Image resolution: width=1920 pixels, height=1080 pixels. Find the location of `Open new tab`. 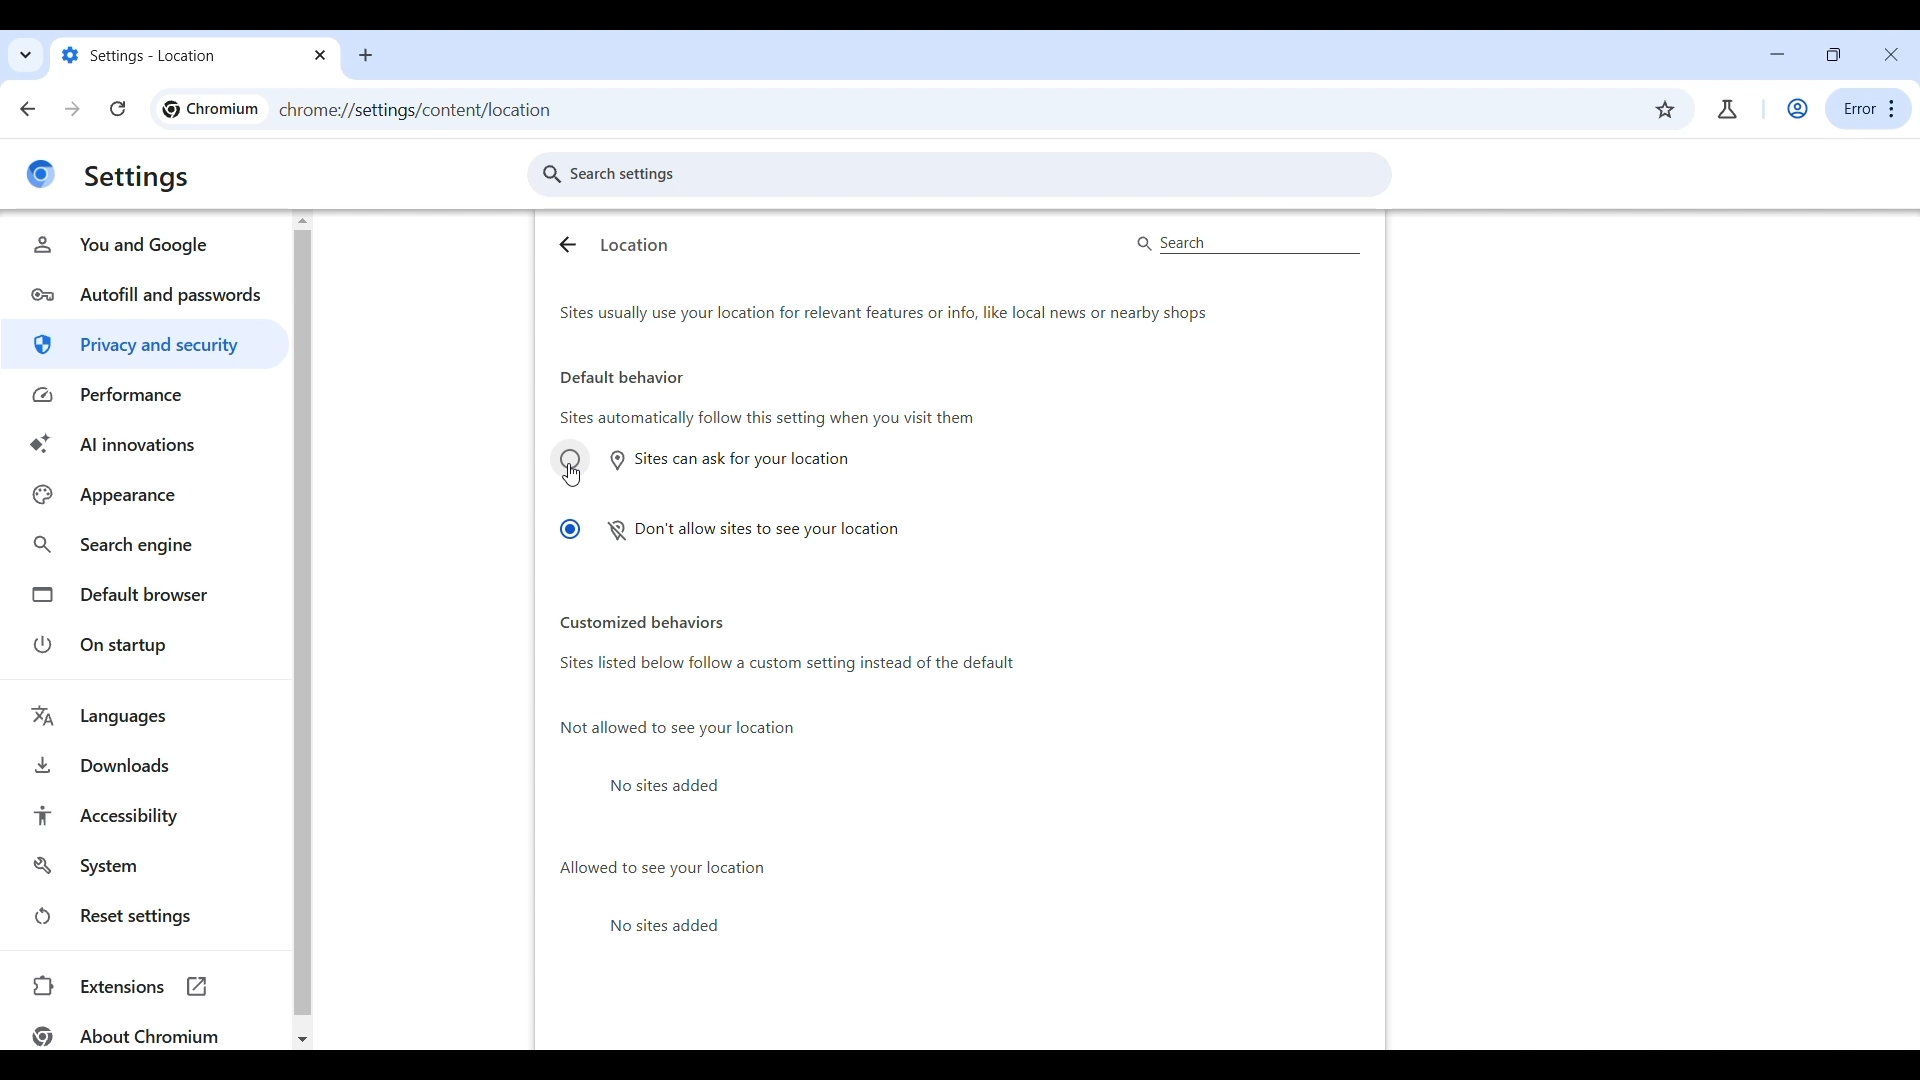

Open new tab is located at coordinates (367, 56).